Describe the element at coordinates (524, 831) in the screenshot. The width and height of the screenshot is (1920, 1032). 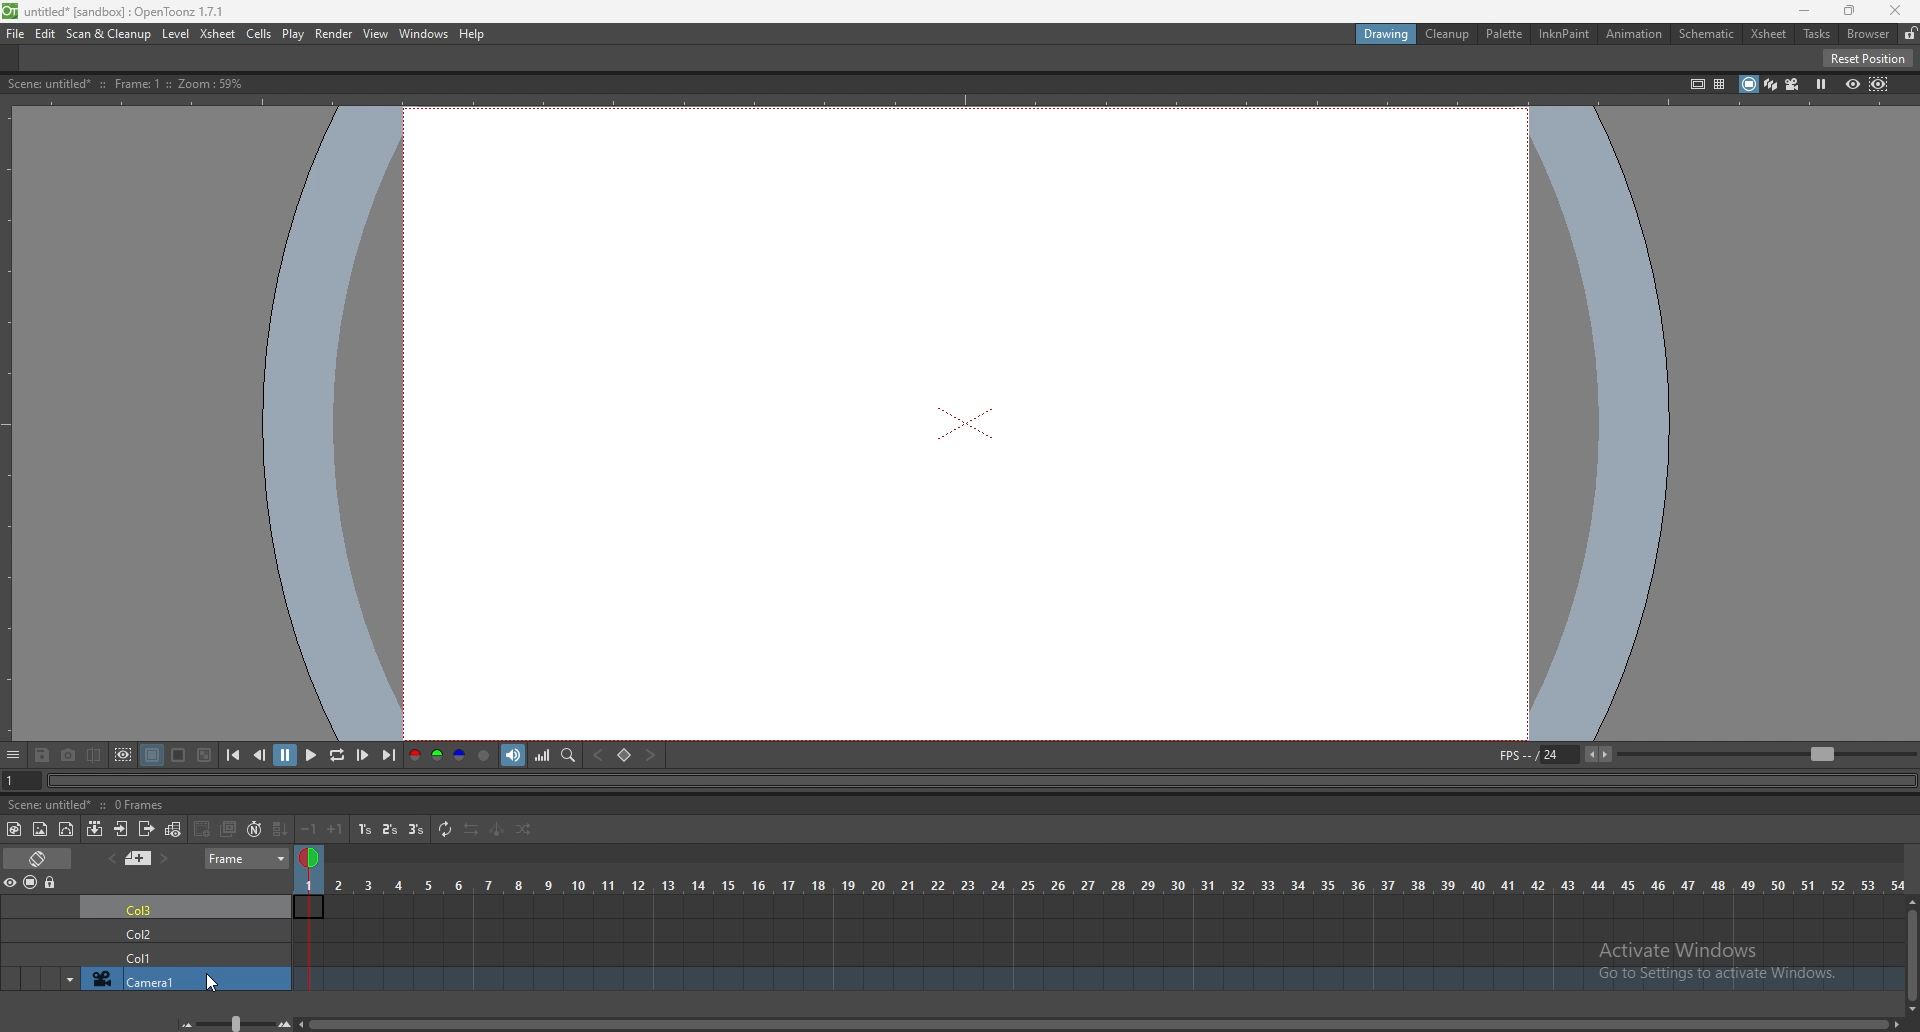
I see `random` at that location.